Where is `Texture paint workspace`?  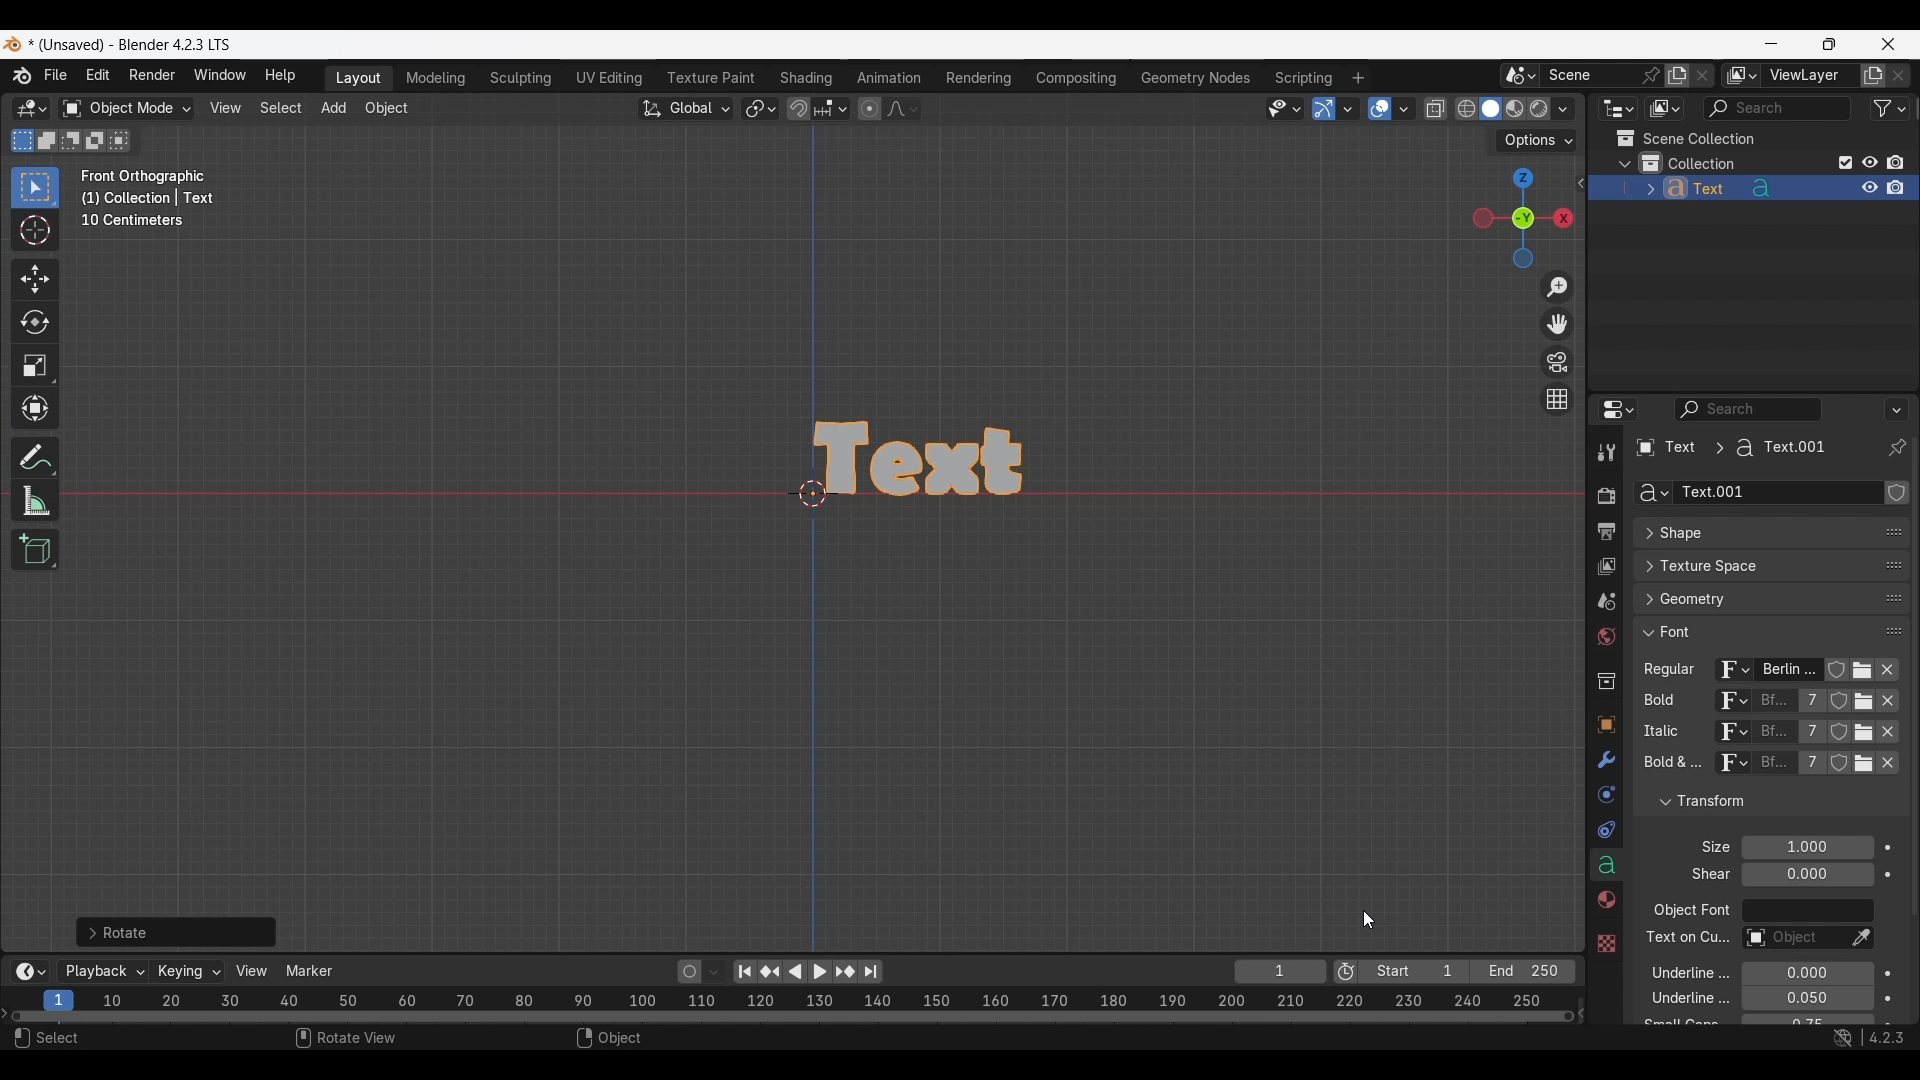 Texture paint workspace is located at coordinates (713, 78).